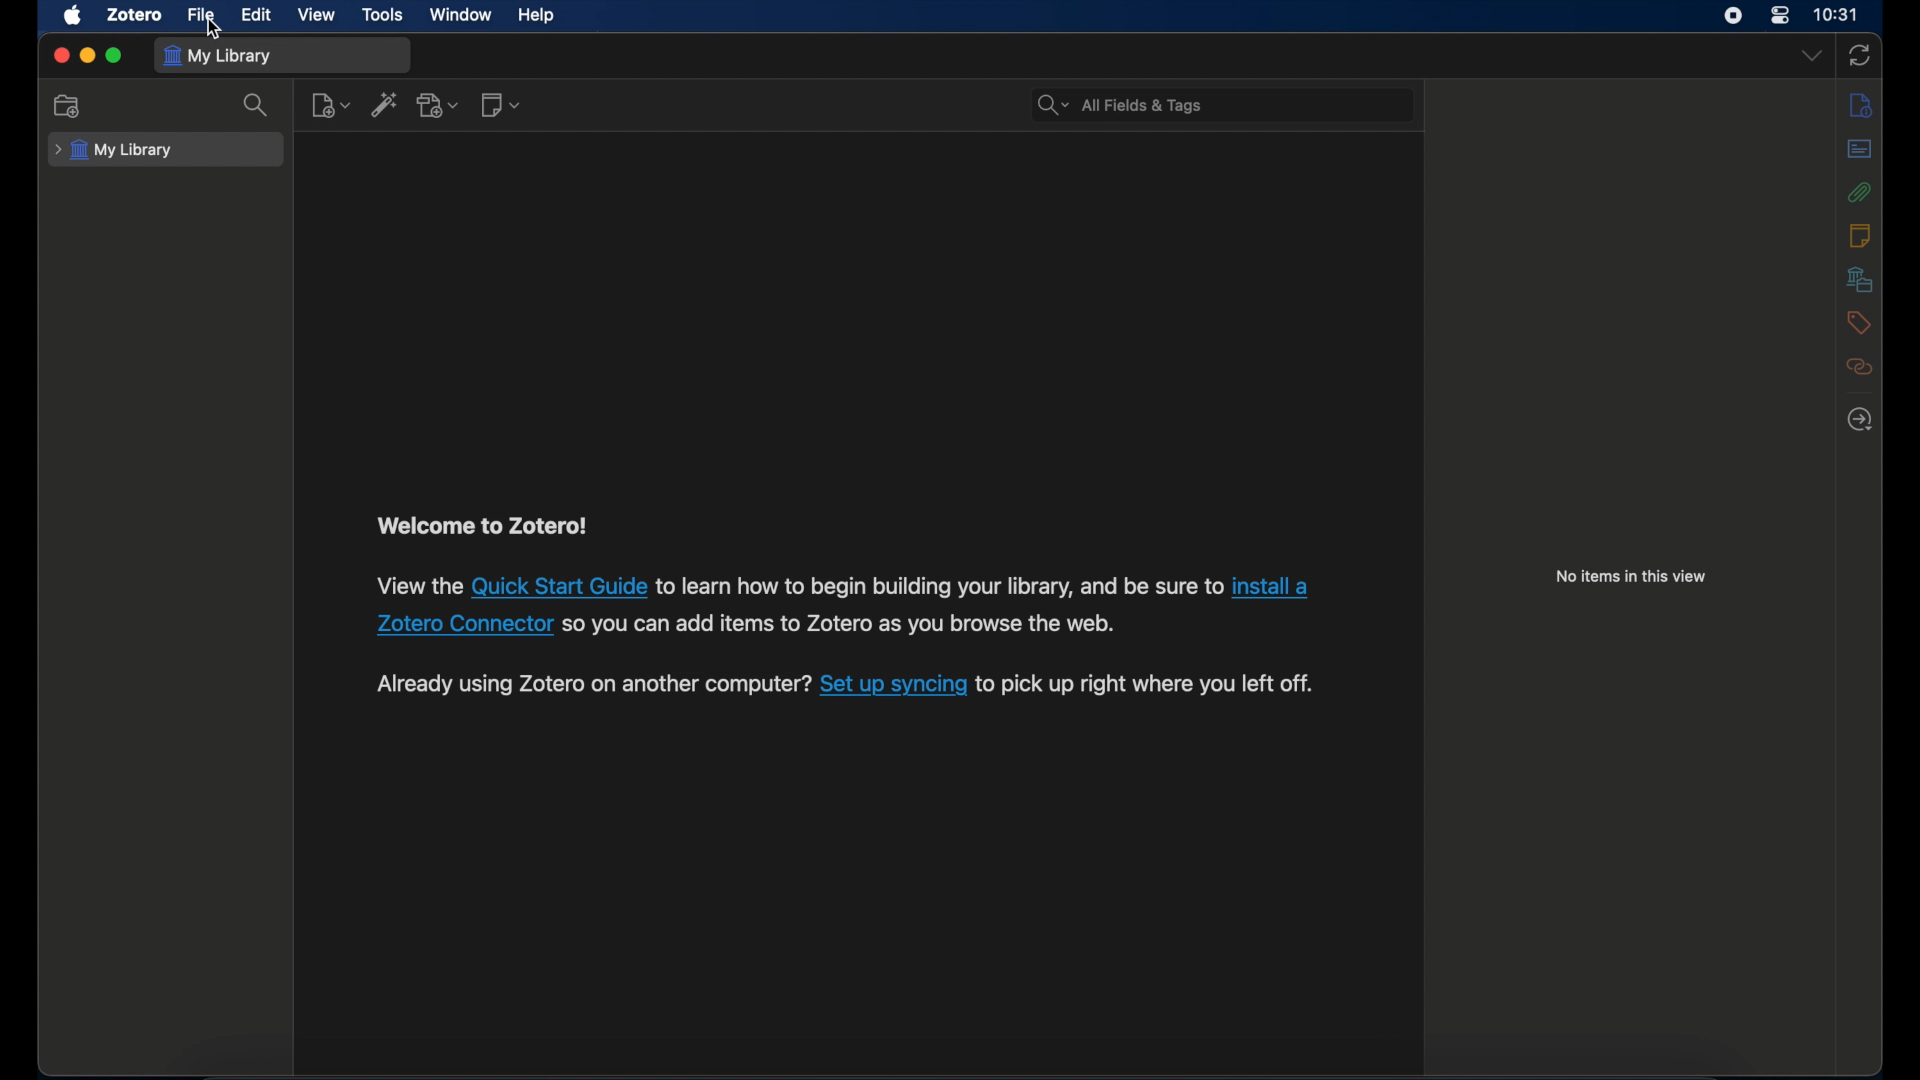 The image size is (1920, 1080). What do you see at coordinates (847, 626) in the screenshot?
I see `` at bounding box center [847, 626].